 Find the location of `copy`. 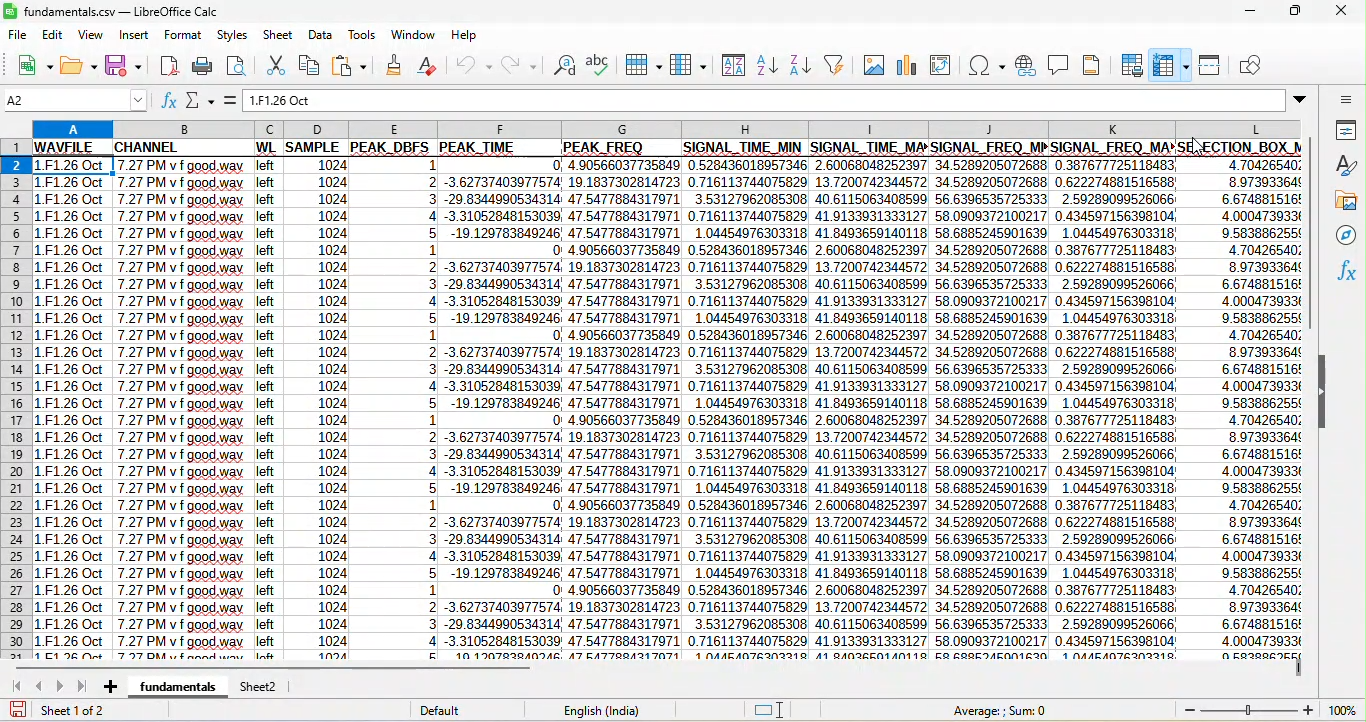

copy is located at coordinates (314, 64).